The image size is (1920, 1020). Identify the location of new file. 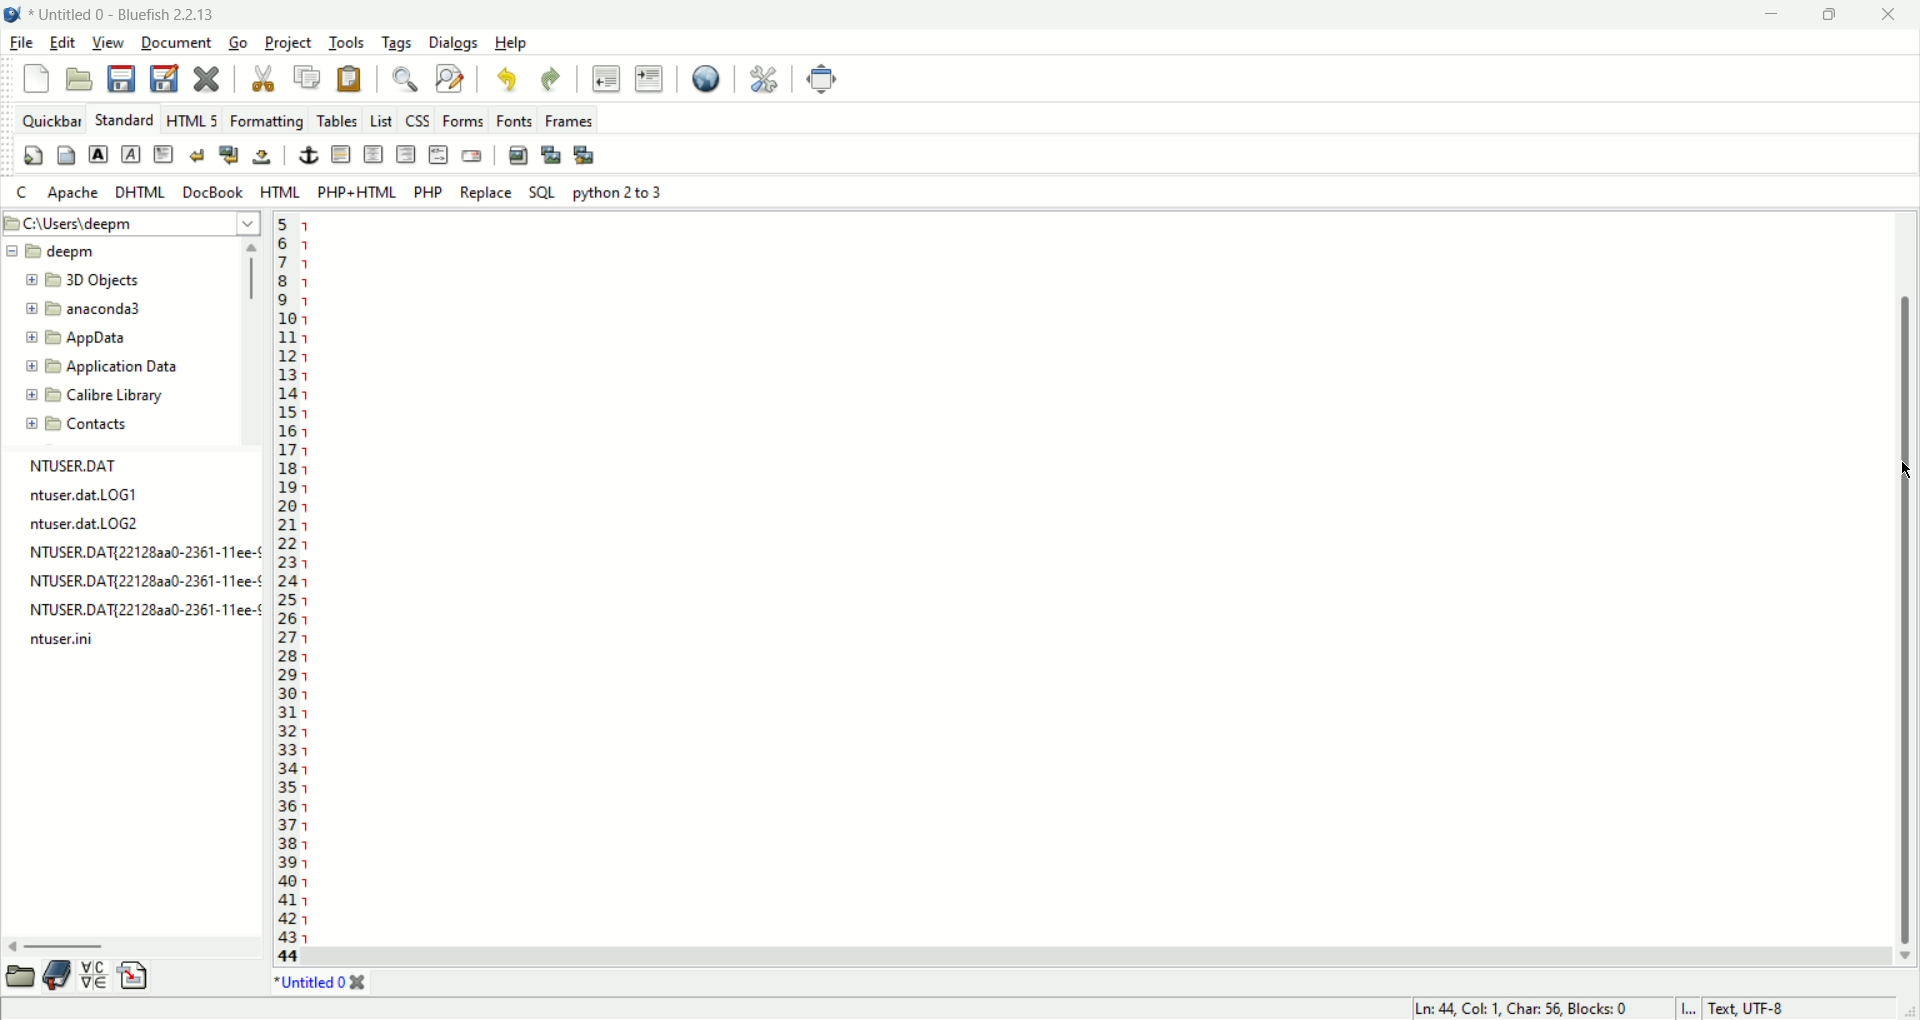
(34, 79).